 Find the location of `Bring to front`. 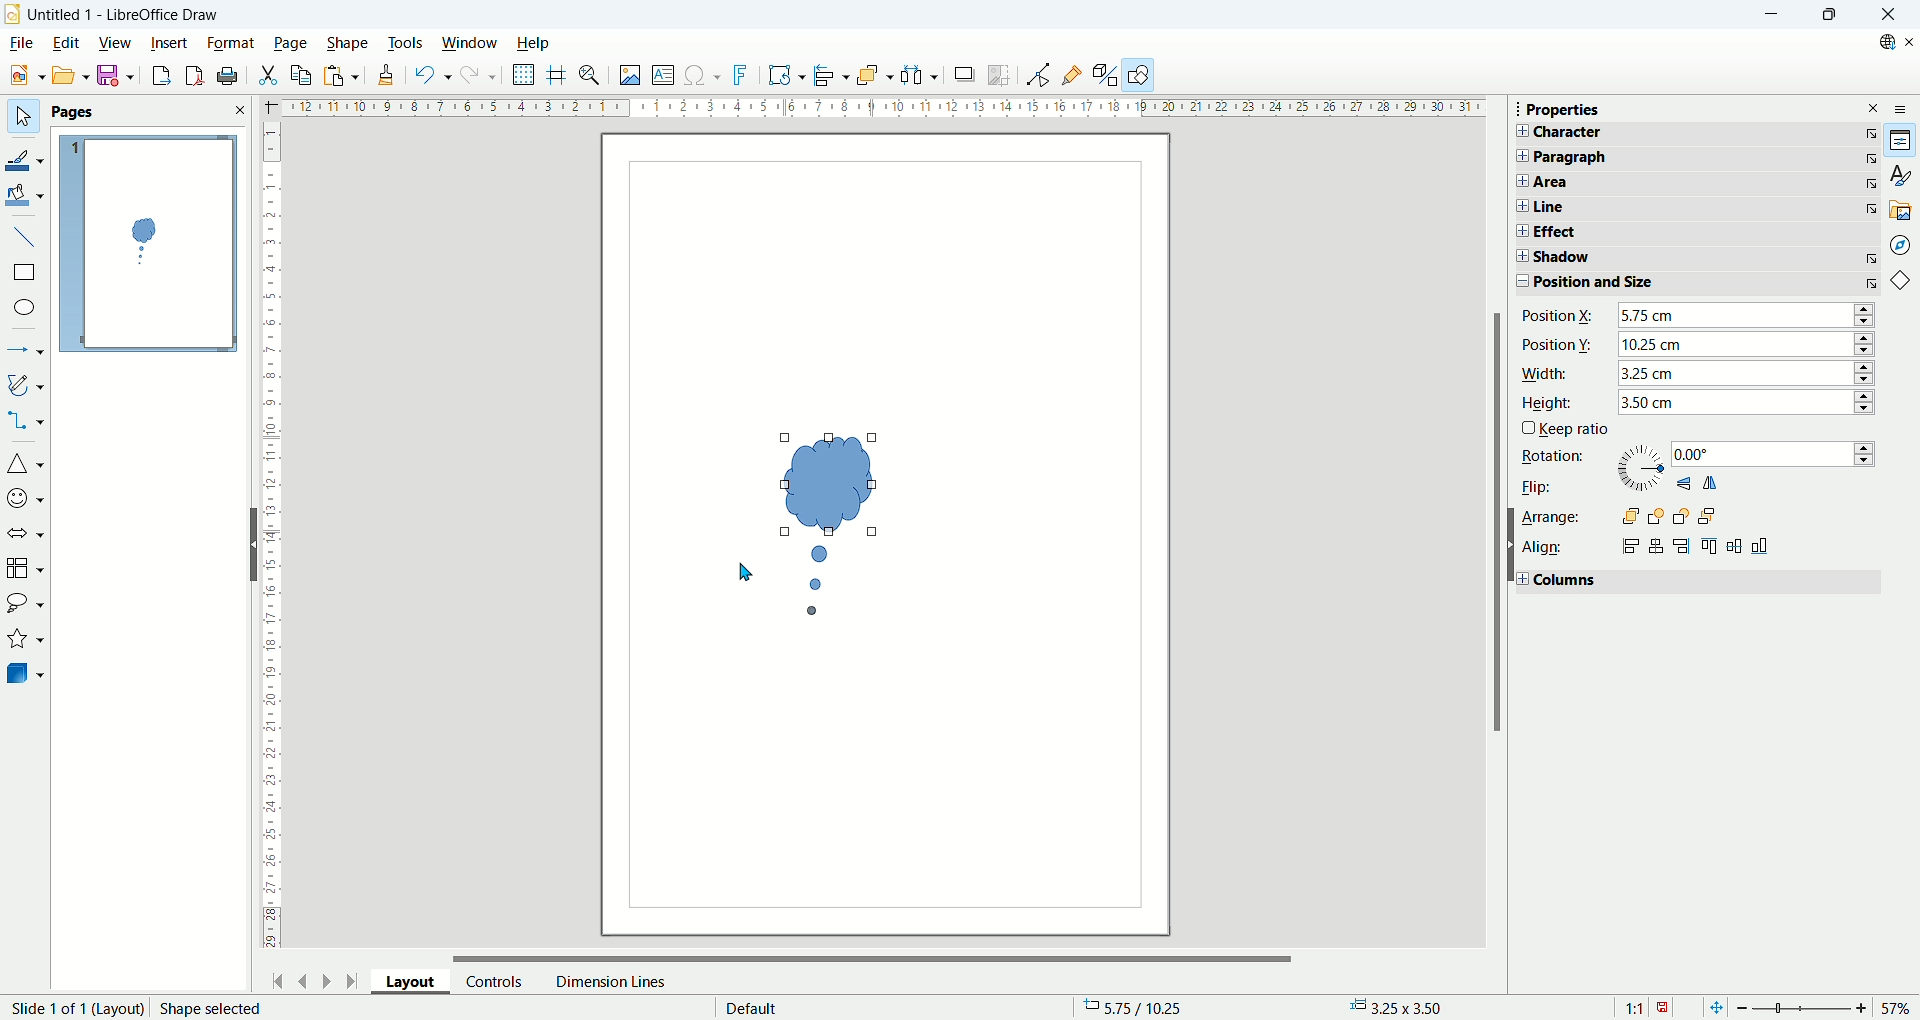

Bring to front is located at coordinates (1630, 517).